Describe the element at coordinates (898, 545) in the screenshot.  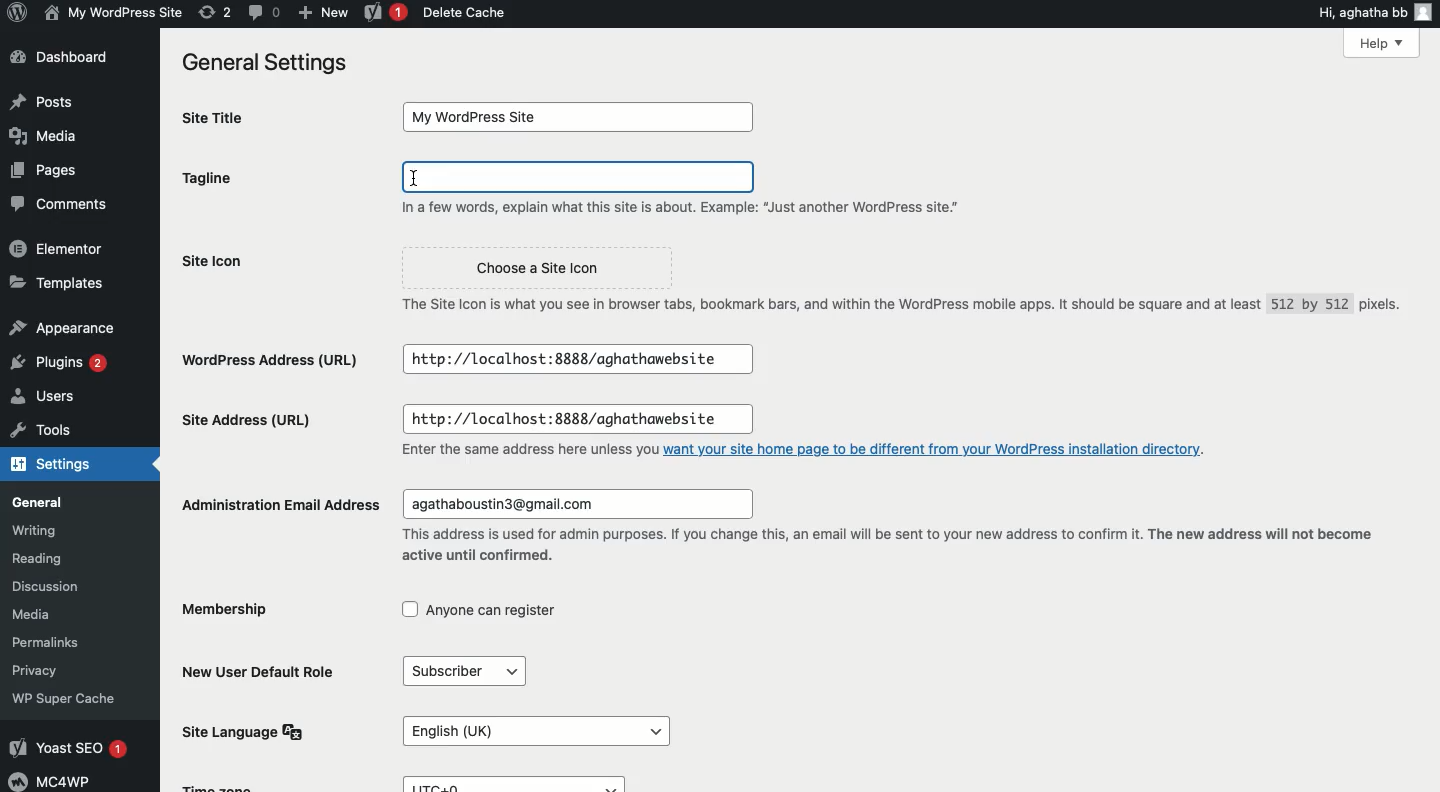
I see `“This address is used for admin purposes. If you change this, an email wil be sent to your new address to confirm it. The new address will not become
active until confirmed.` at that location.